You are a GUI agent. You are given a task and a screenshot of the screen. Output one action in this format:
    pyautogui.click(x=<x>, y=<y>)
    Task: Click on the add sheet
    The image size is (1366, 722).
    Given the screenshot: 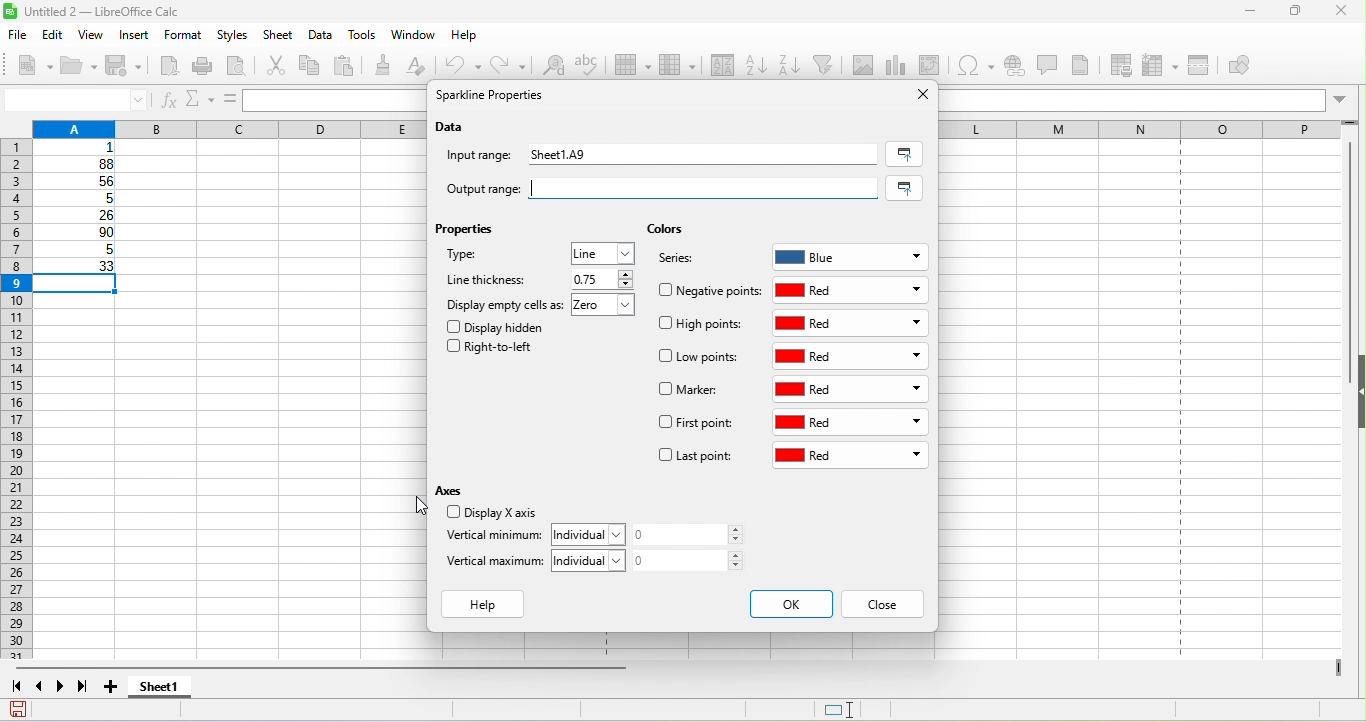 What is the action you would take?
    pyautogui.click(x=113, y=687)
    